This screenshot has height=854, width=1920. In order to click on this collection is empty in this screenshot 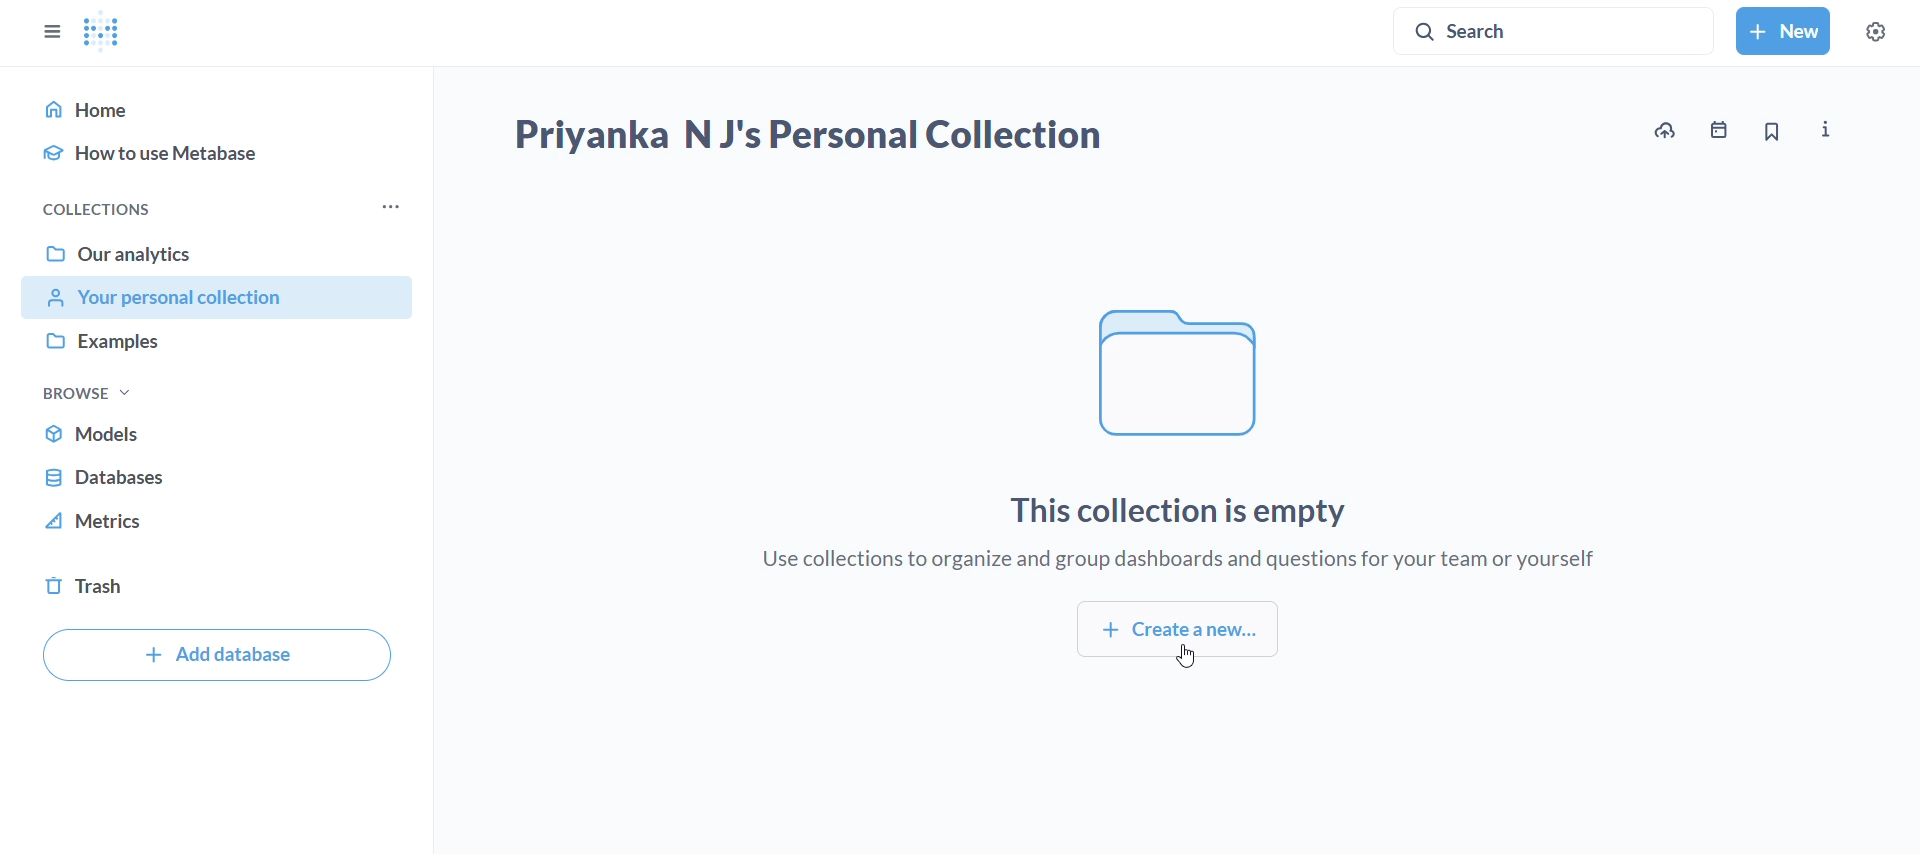, I will do `click(1161, 514)`.